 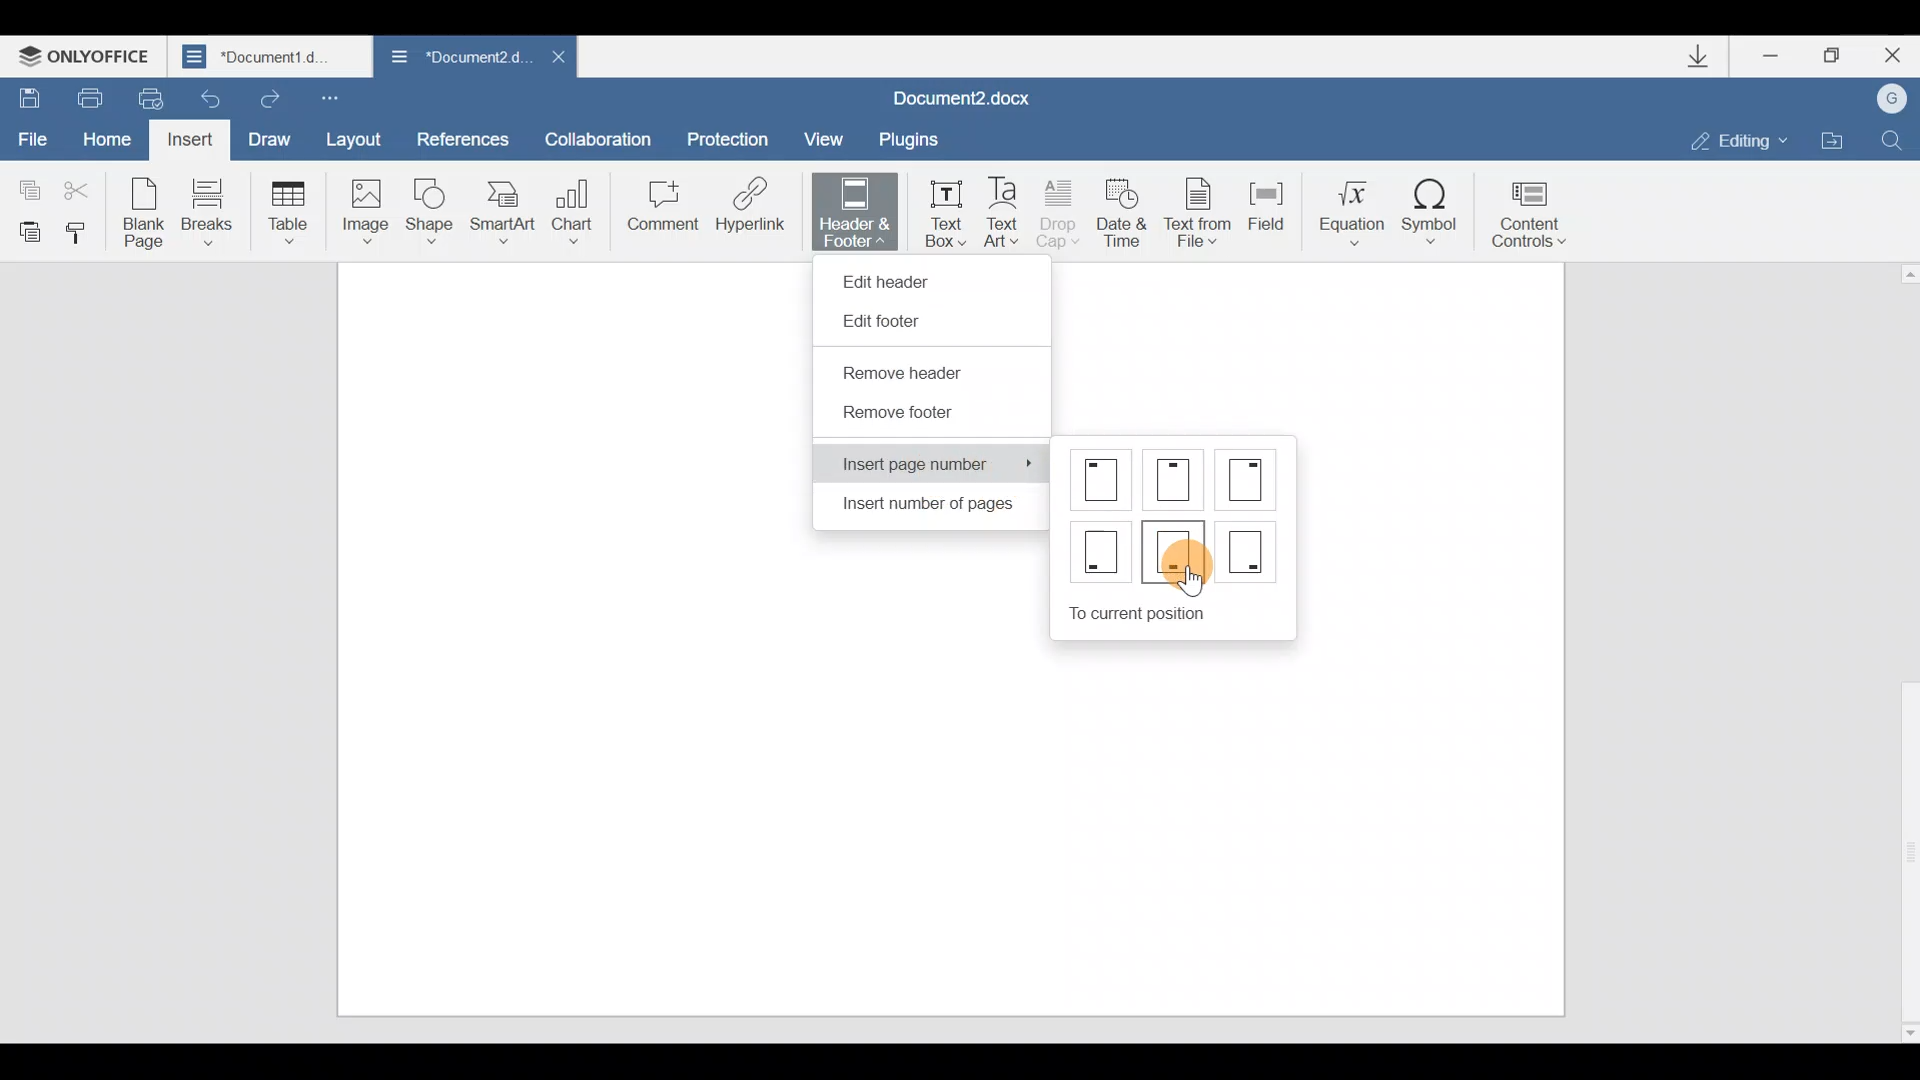 I want to click on Drop cap, so click(x=1064, y=212).